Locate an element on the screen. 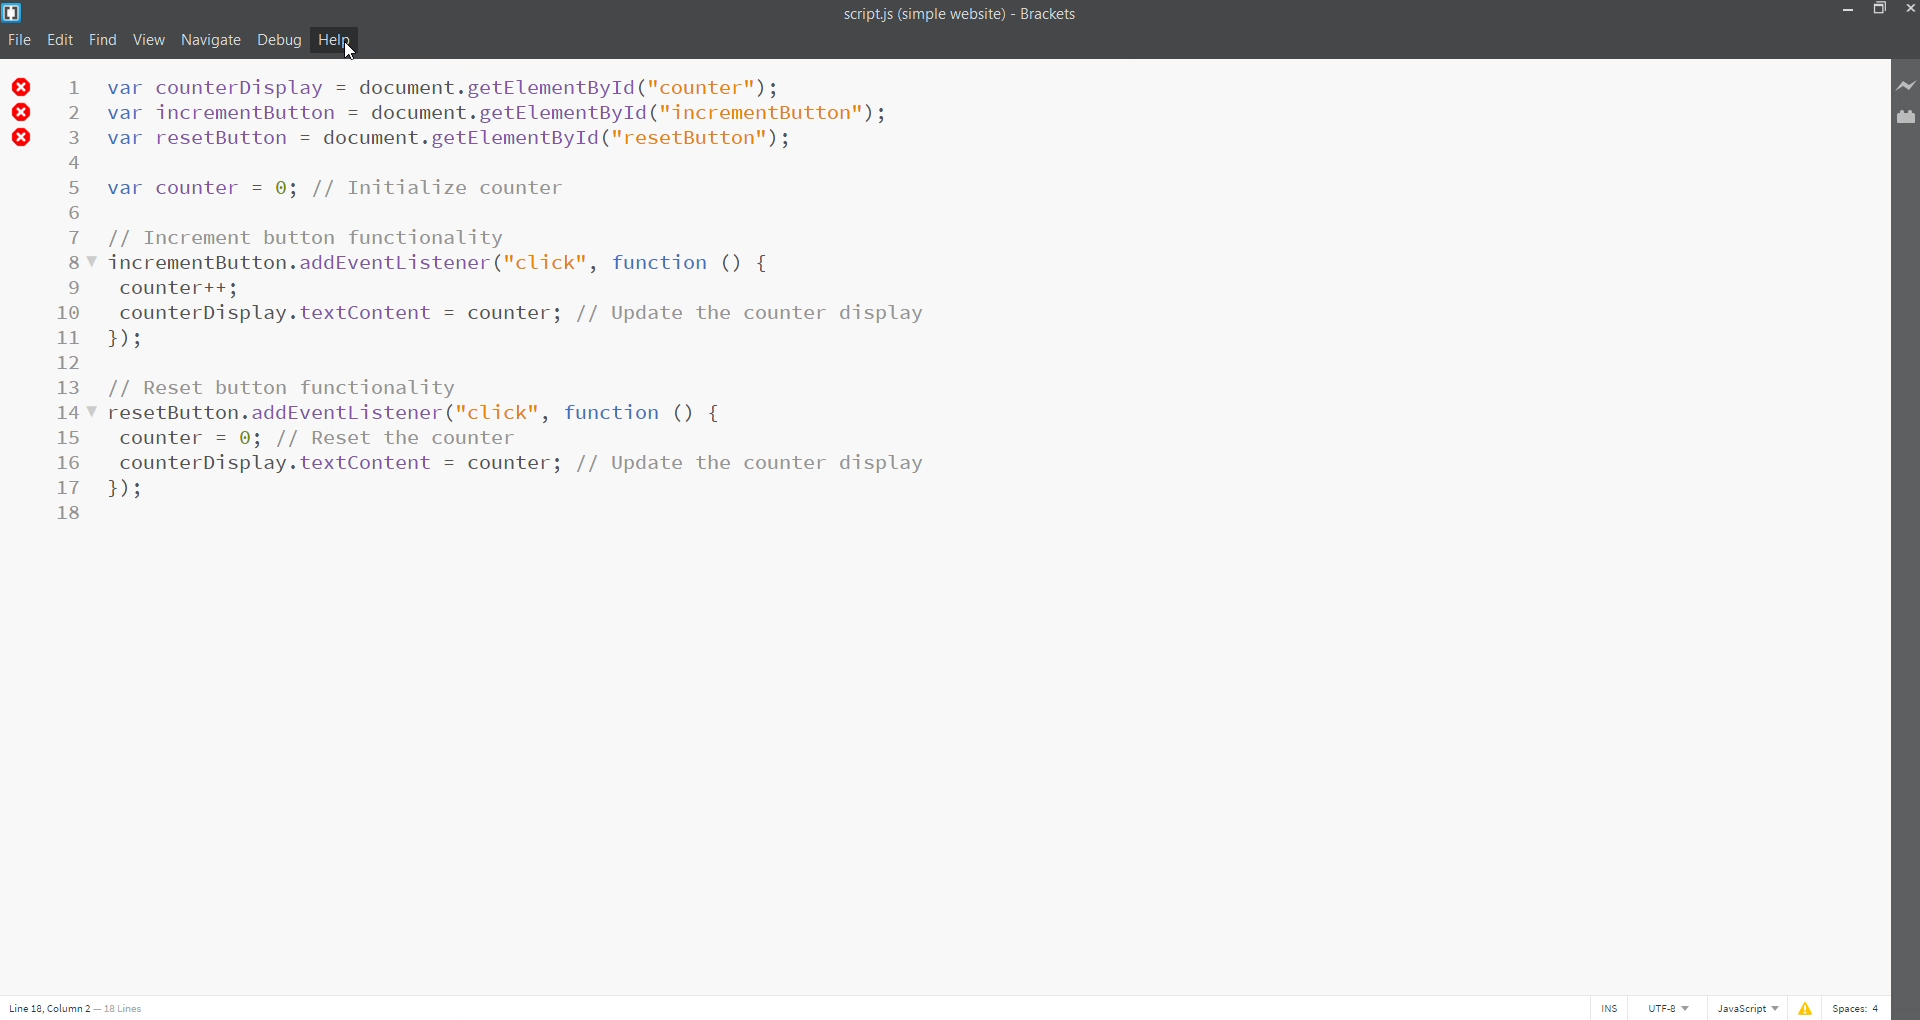 The width and height of the screenshot is (1920, 1020). ins is located at coordinates (1609, 1005).